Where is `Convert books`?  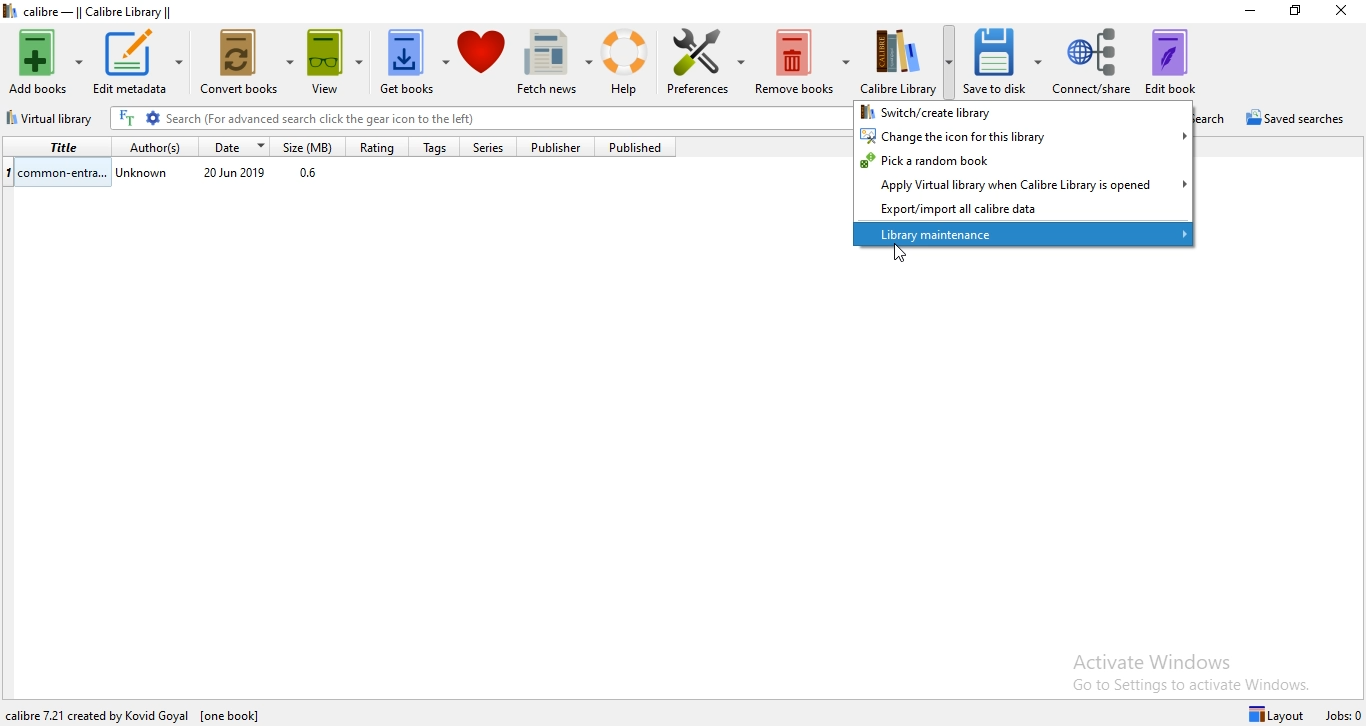 Convert books is located at coordinates (248, 66).